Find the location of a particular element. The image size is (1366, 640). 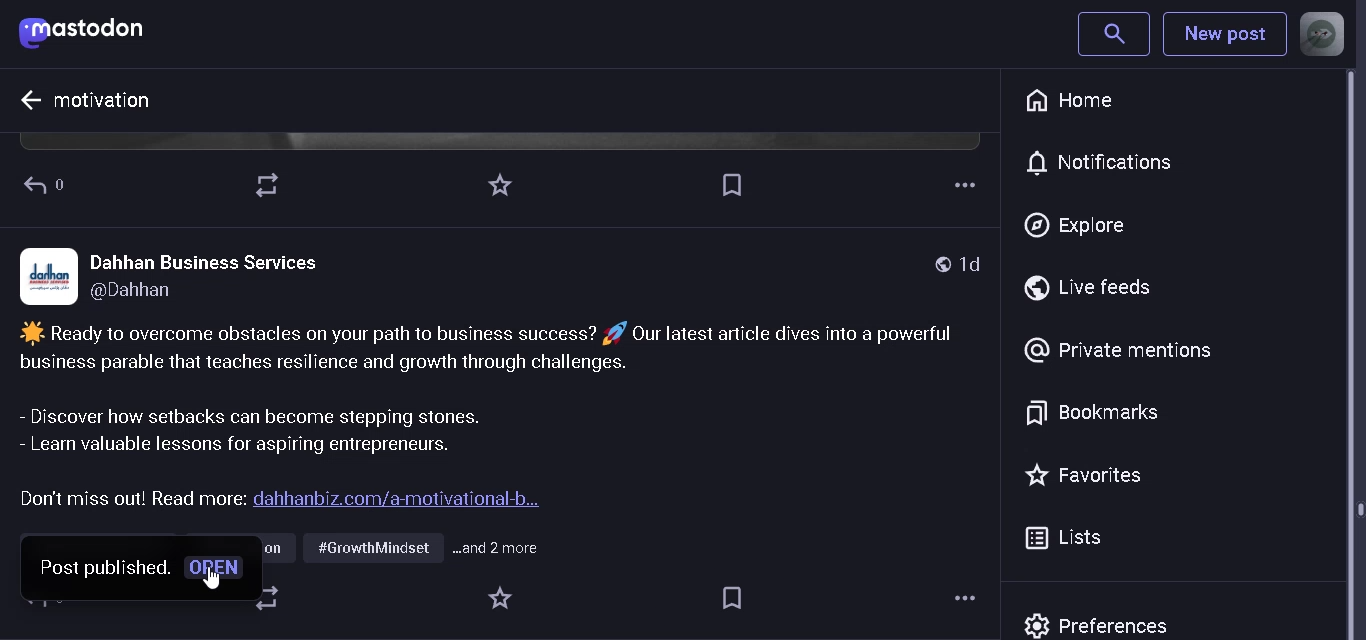

search is located at coordinates (1113, 33).